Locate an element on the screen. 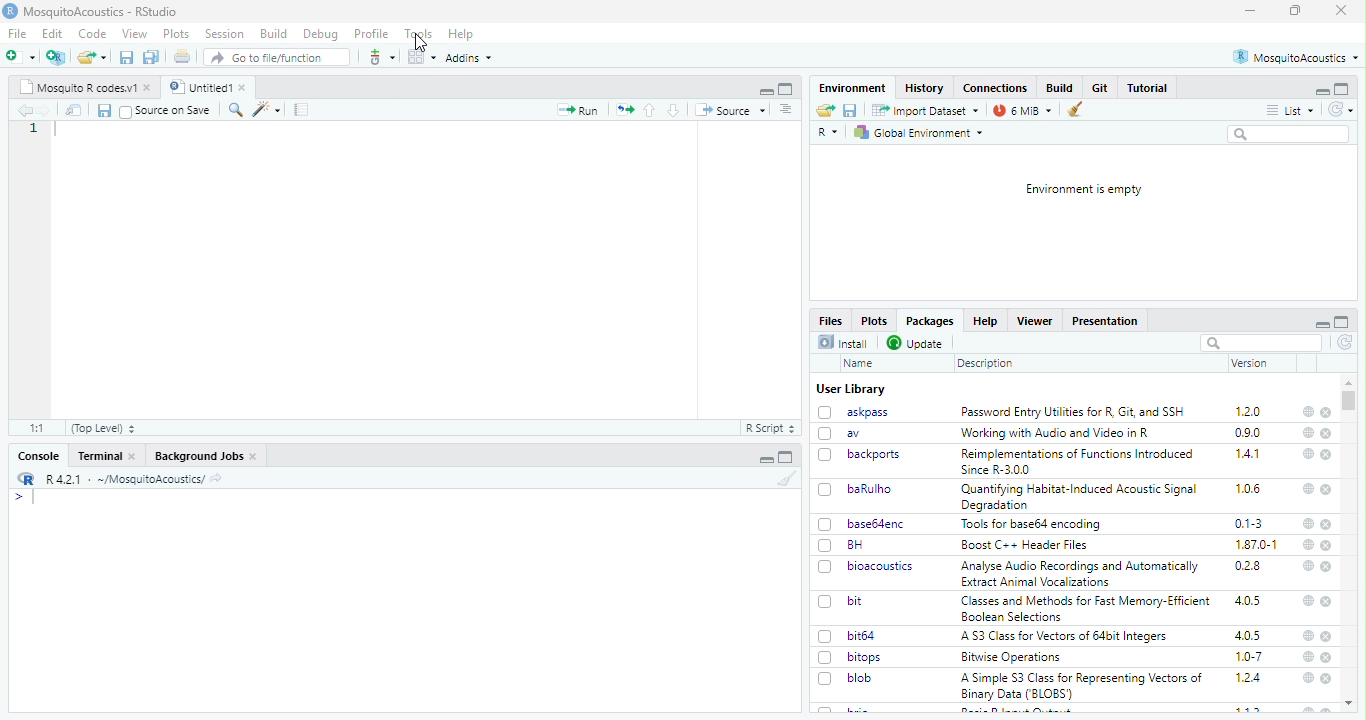 This screenshot has height=720, width=1366. clean is located at coordinates (1075, 110).